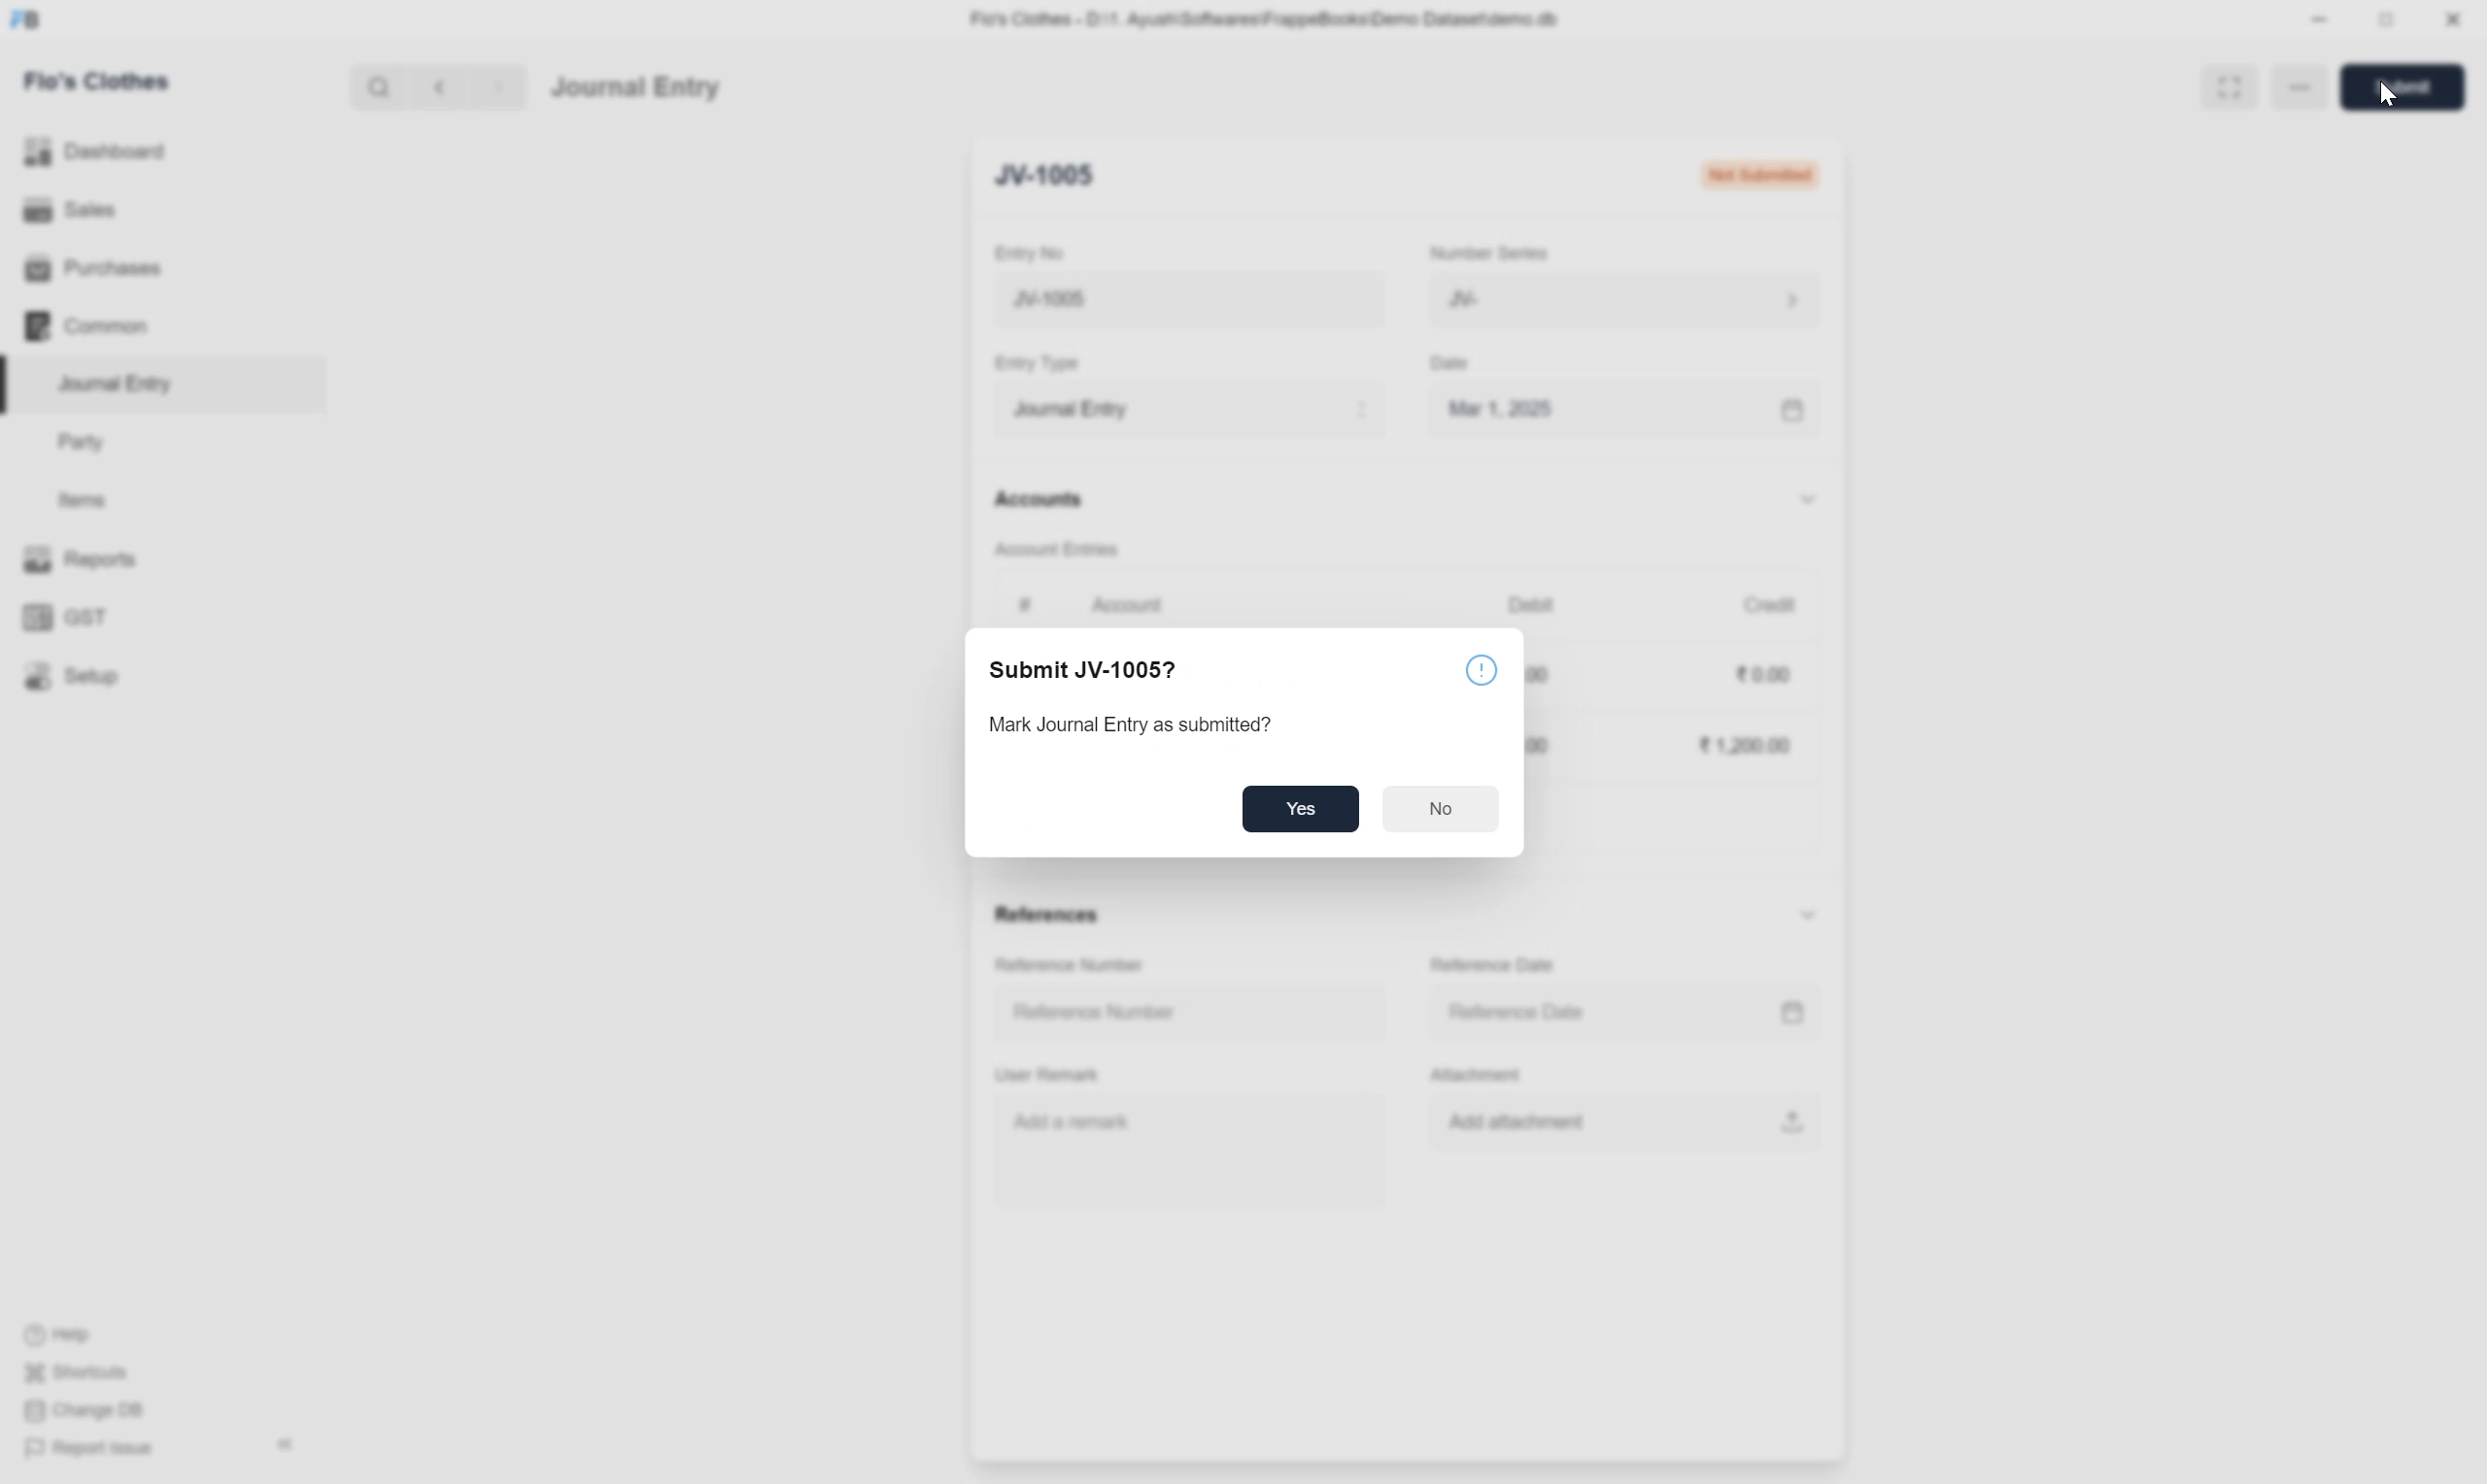  Describe the element at coordinates (99, 269) in the screenshot. I see `Purchases` at that location.